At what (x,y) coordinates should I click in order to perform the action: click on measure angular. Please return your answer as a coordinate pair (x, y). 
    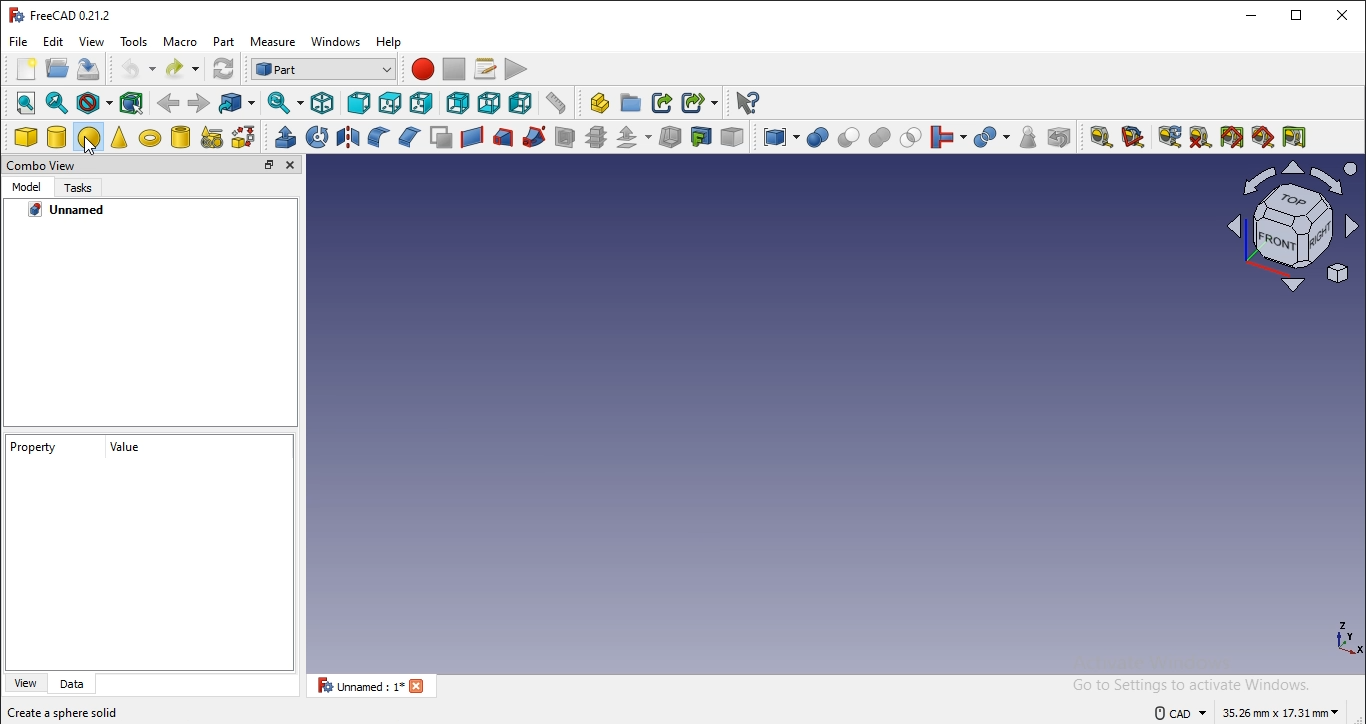
    Looking at the image, I should click on (1133, 137).